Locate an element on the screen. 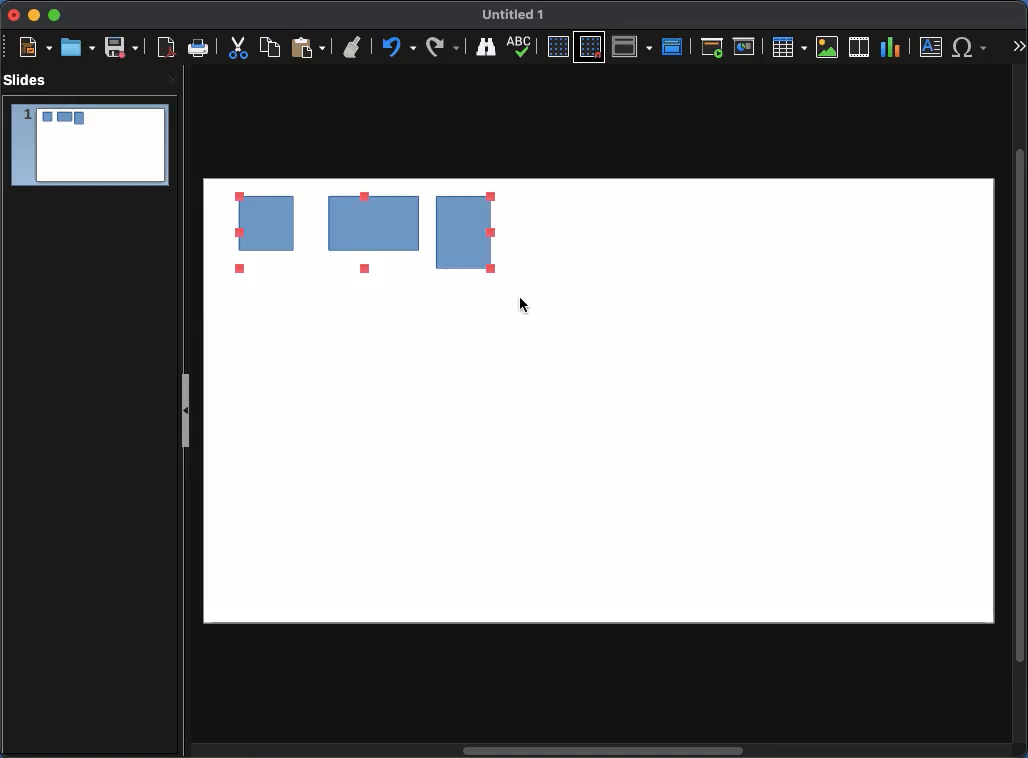 This screenshot has height=758, width=1028. More is located at coordinates (1020, 46).